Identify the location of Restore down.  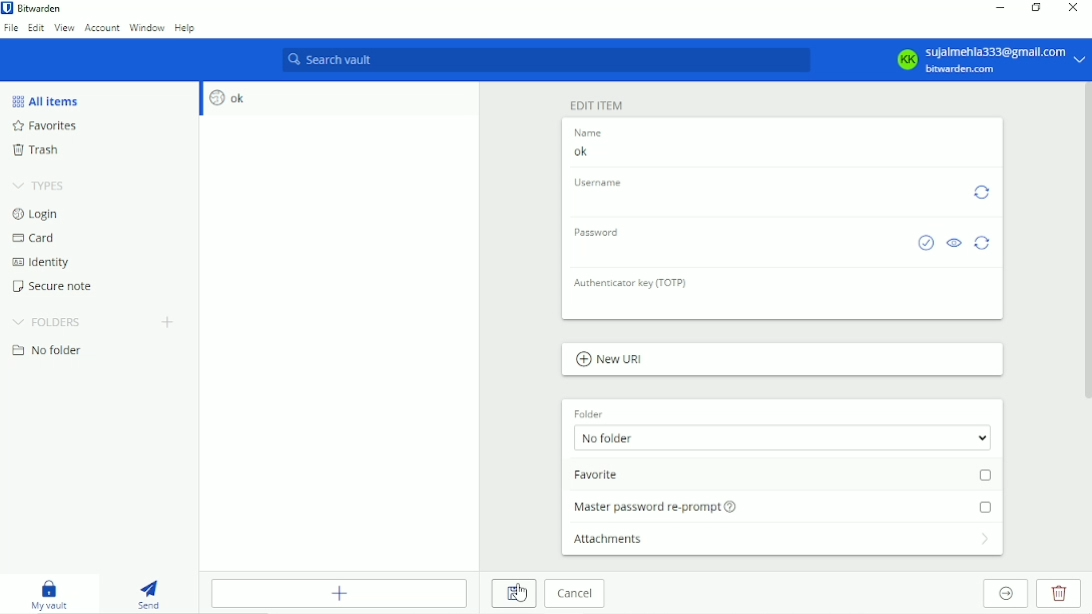
(1037, 7).